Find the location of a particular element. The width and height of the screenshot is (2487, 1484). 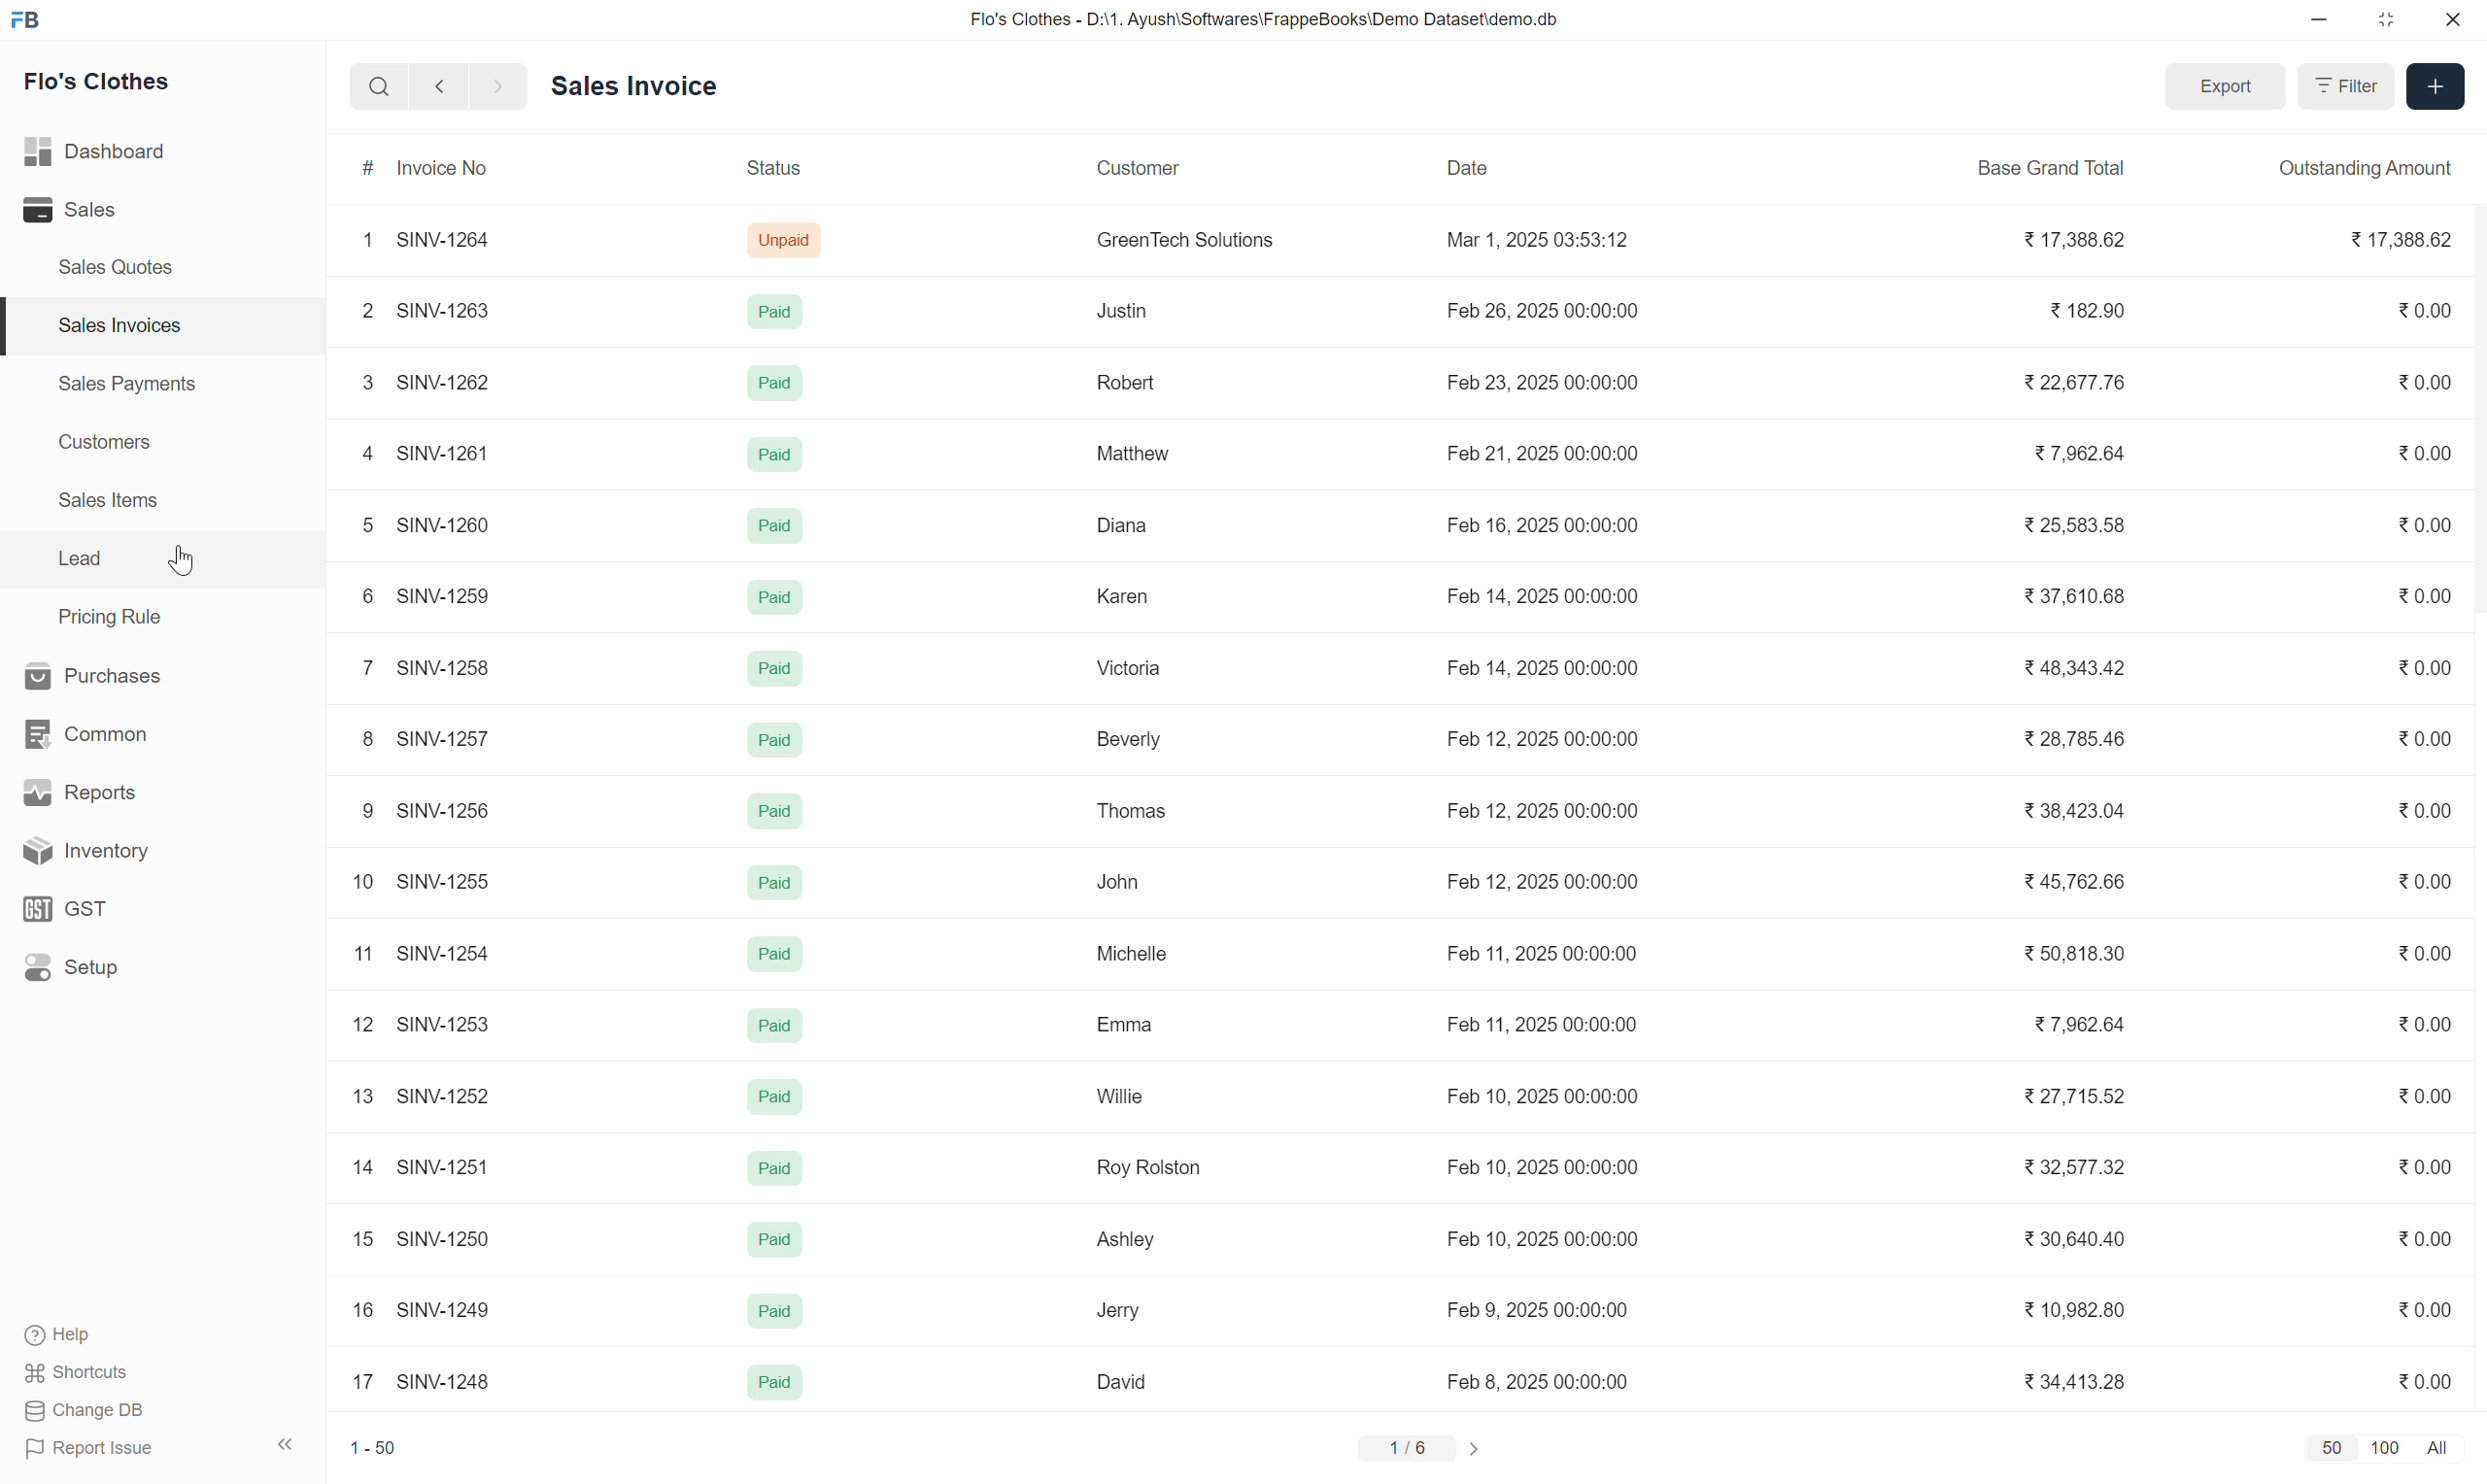

Paid is located at coordinates (776, 1027).